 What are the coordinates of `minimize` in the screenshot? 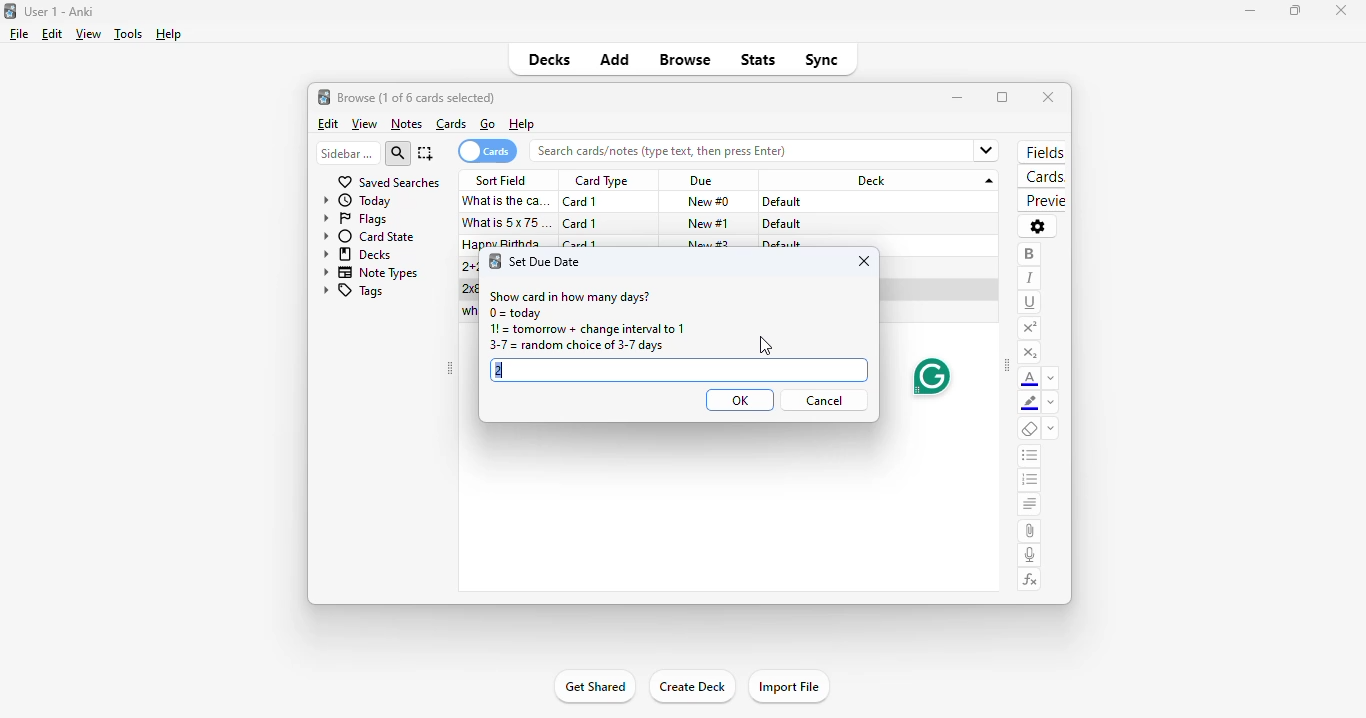 It's located at (958, 97).